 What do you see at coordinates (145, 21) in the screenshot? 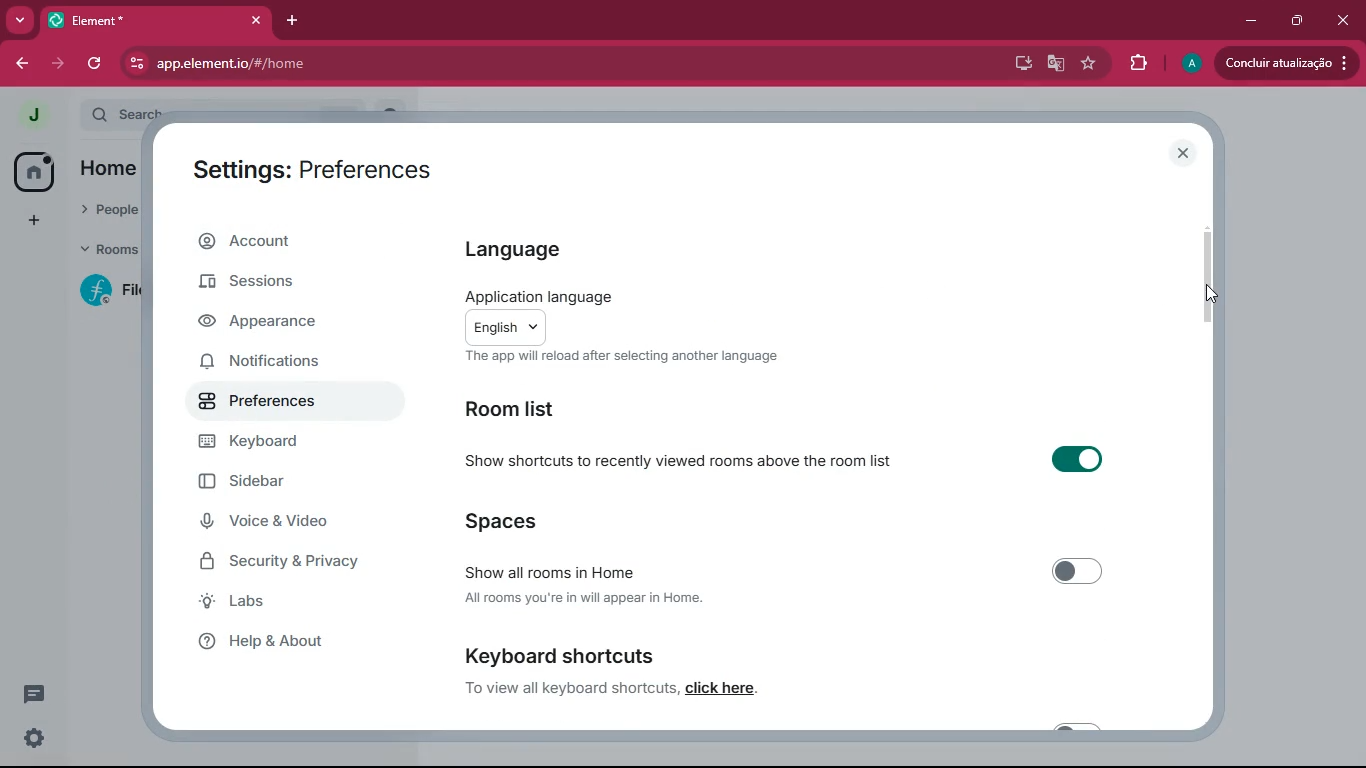
I see `tab` at bounding box center [145, 21].